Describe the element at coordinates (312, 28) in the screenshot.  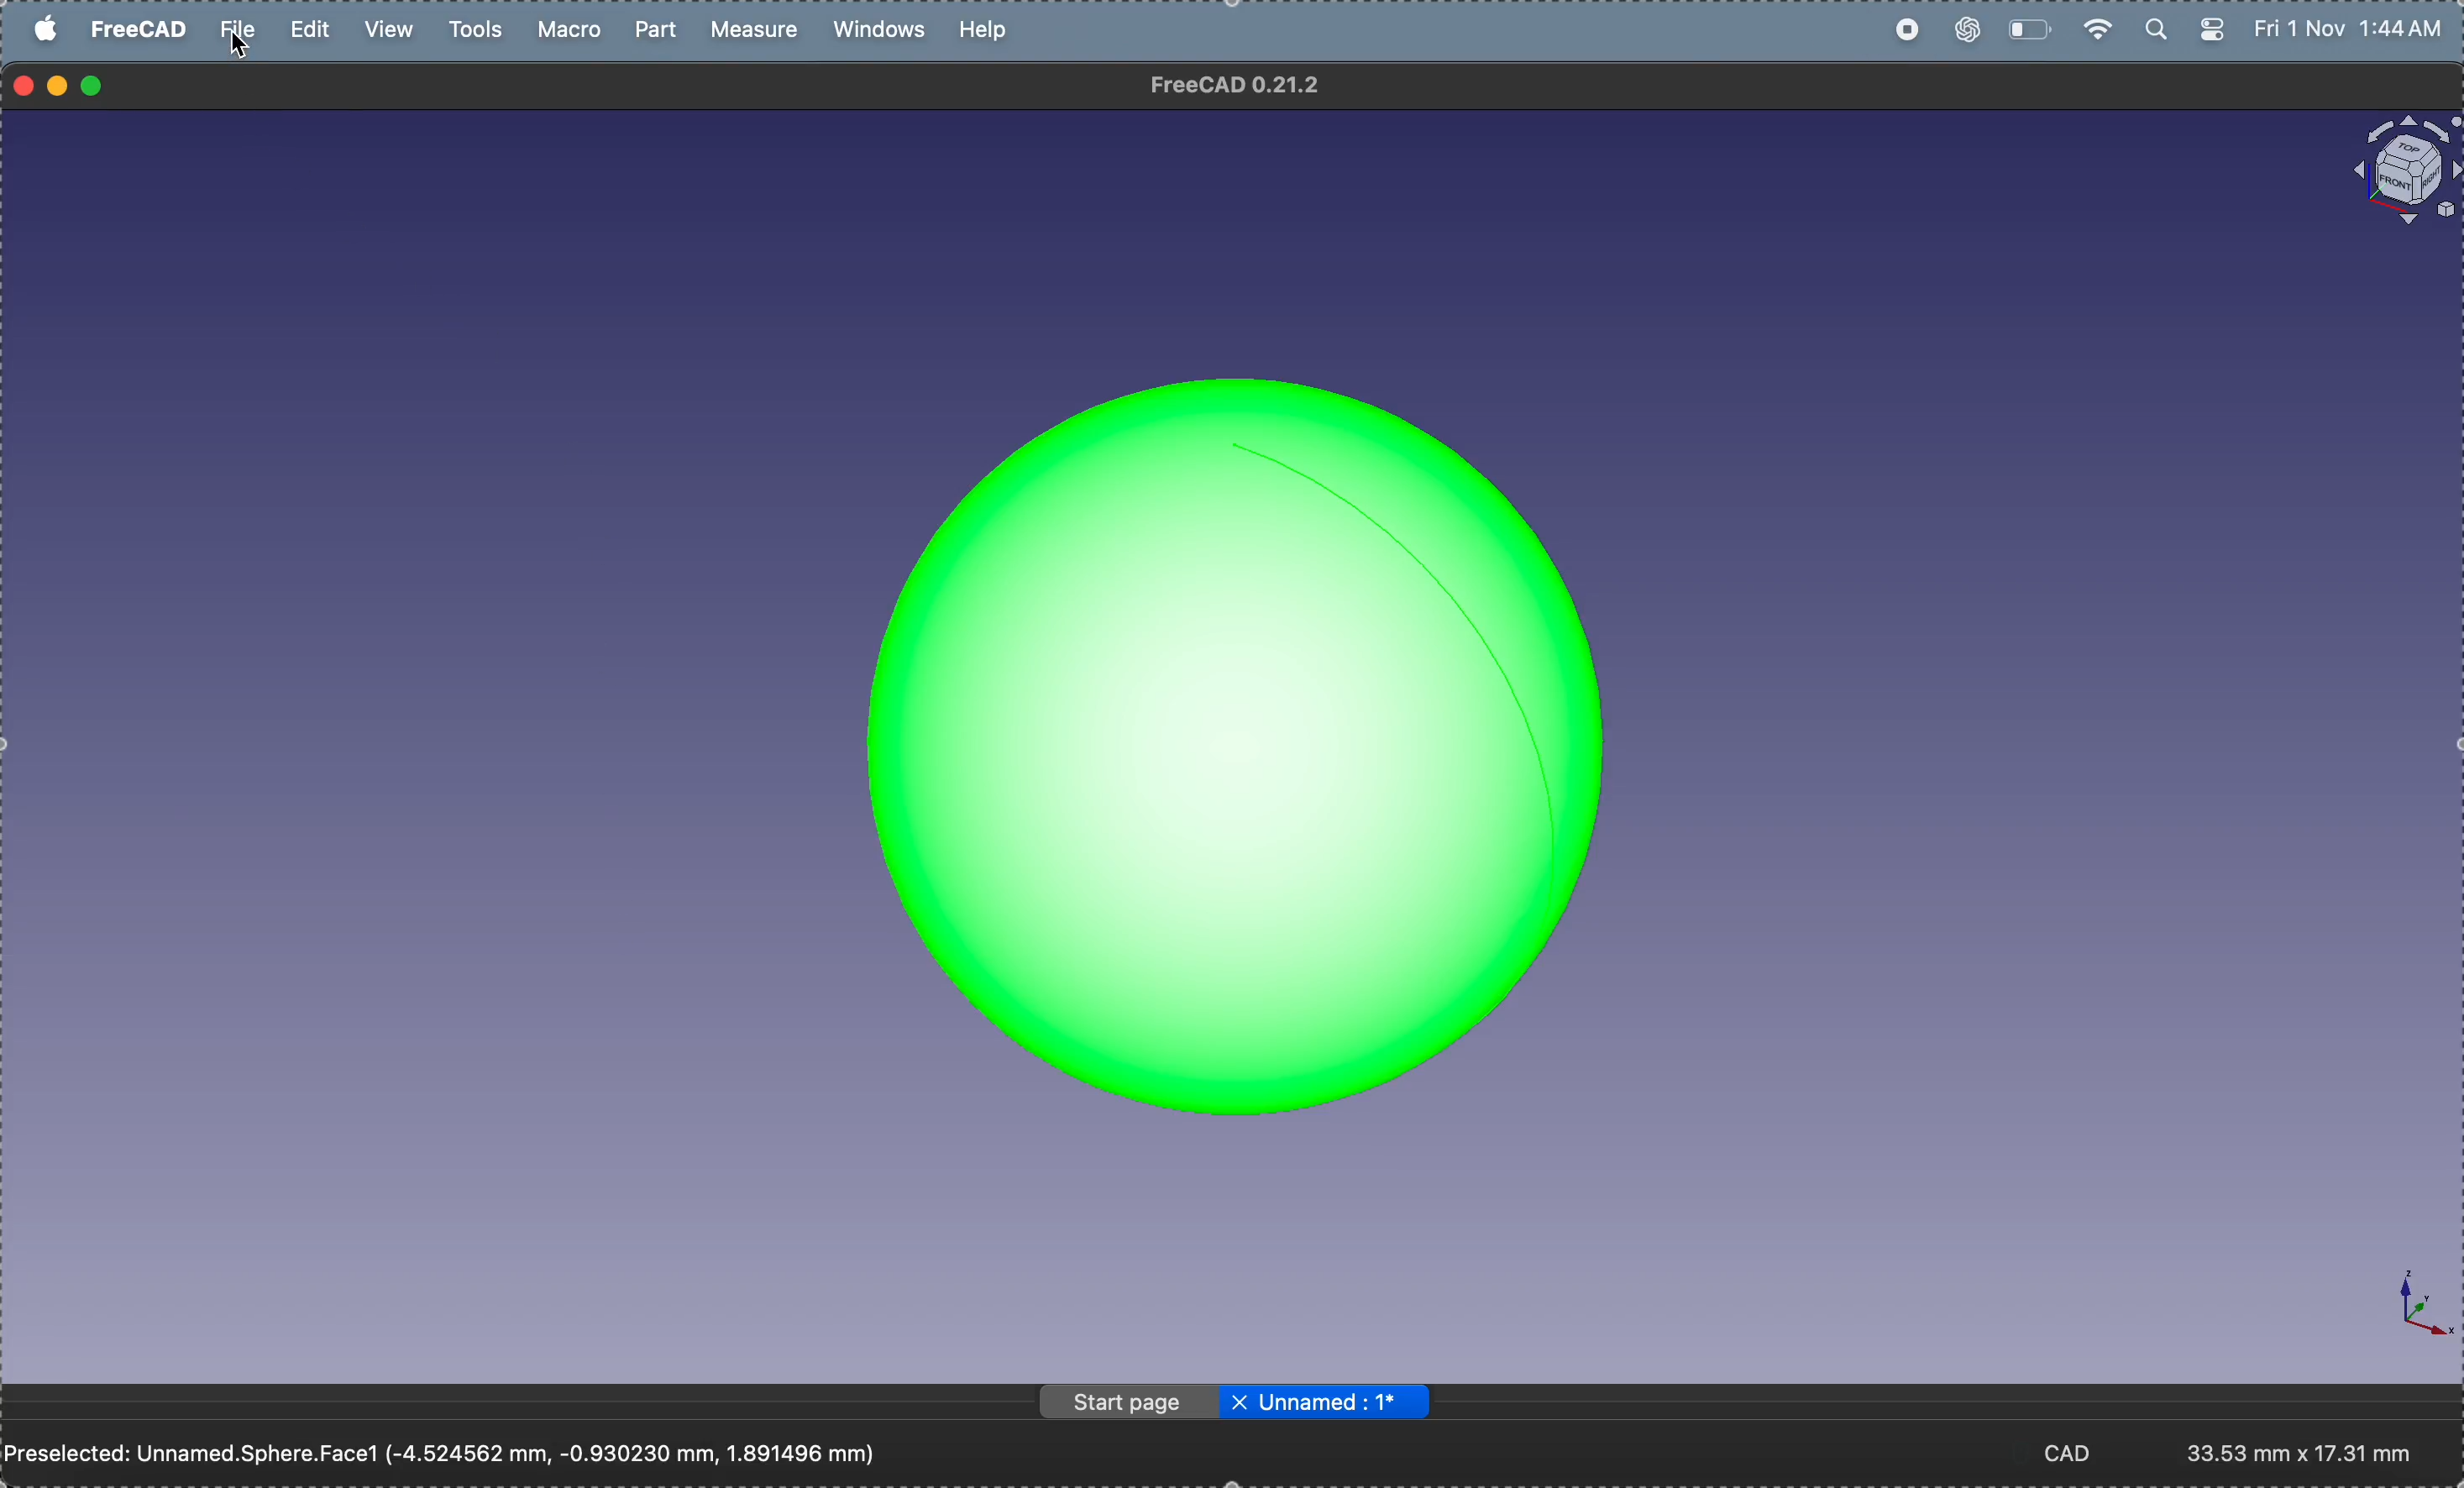
I see `edit` at that location.